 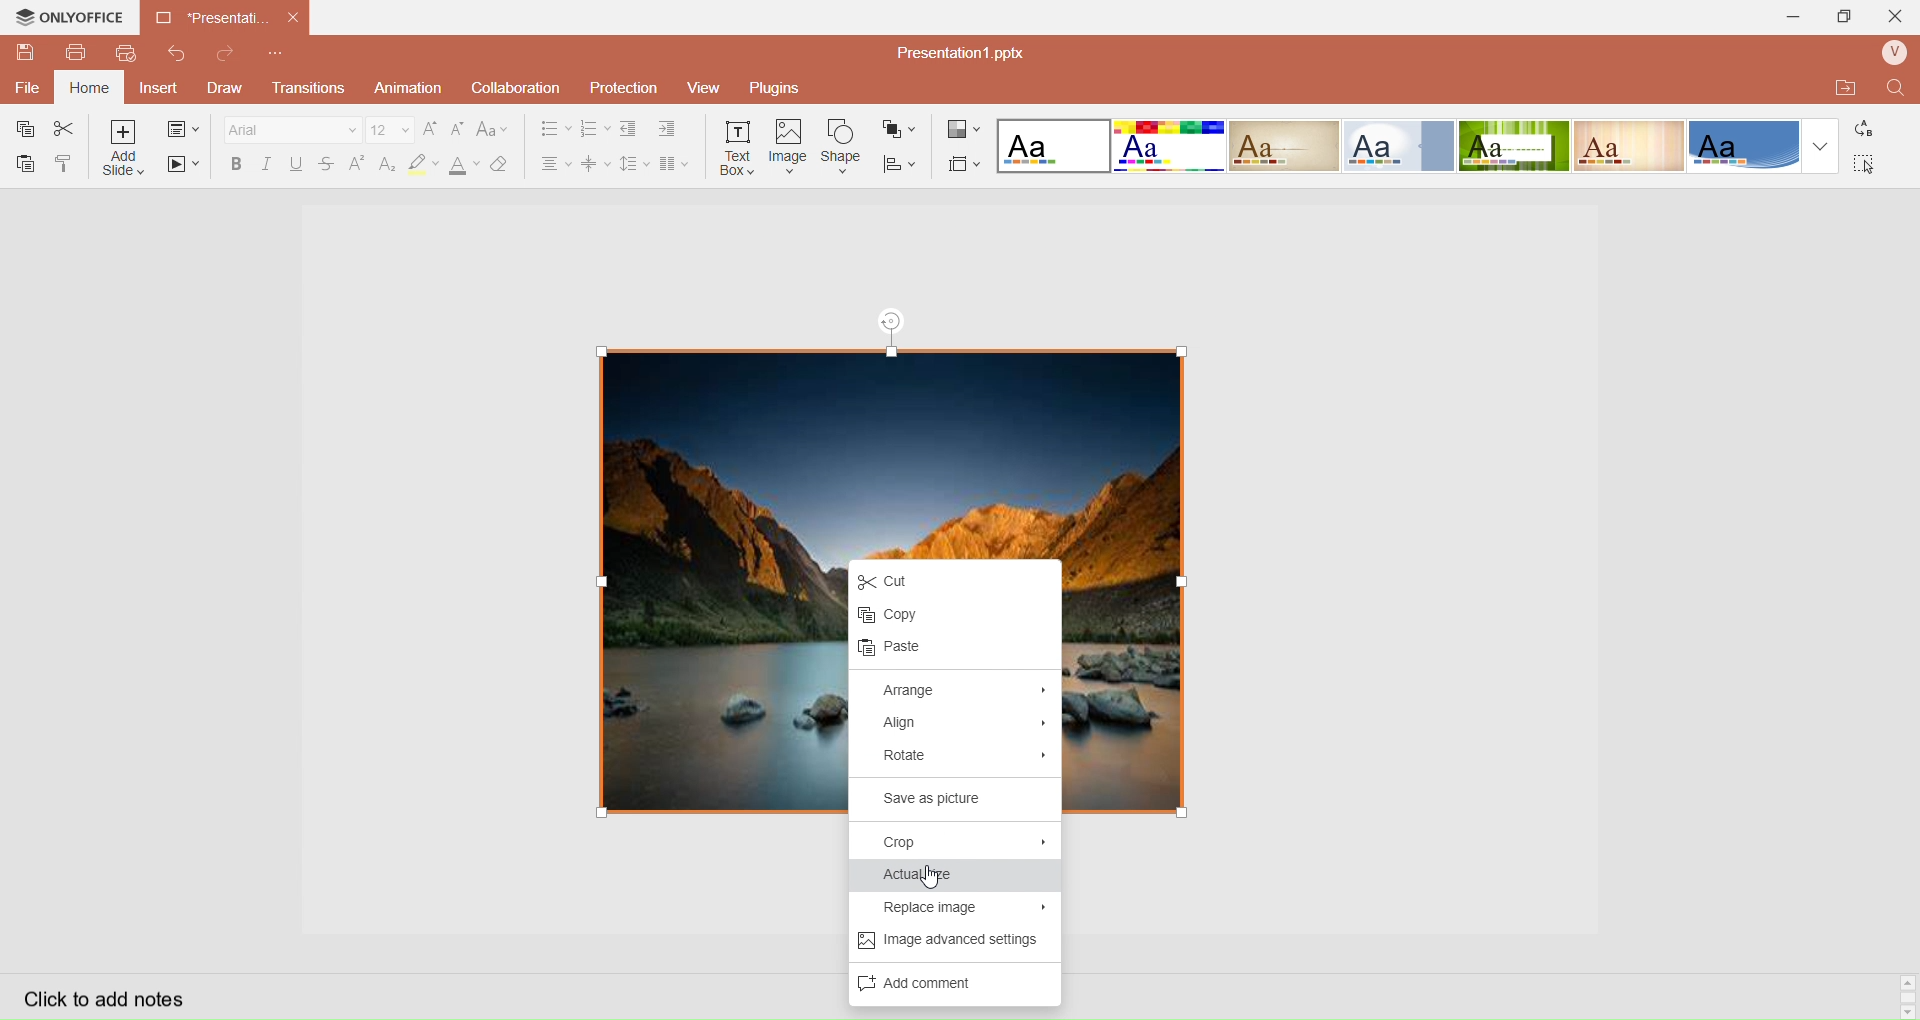 What do you see at coordinates (266, 164) in the screenshot?
I see `Italec` at bounding box center [266, 164].